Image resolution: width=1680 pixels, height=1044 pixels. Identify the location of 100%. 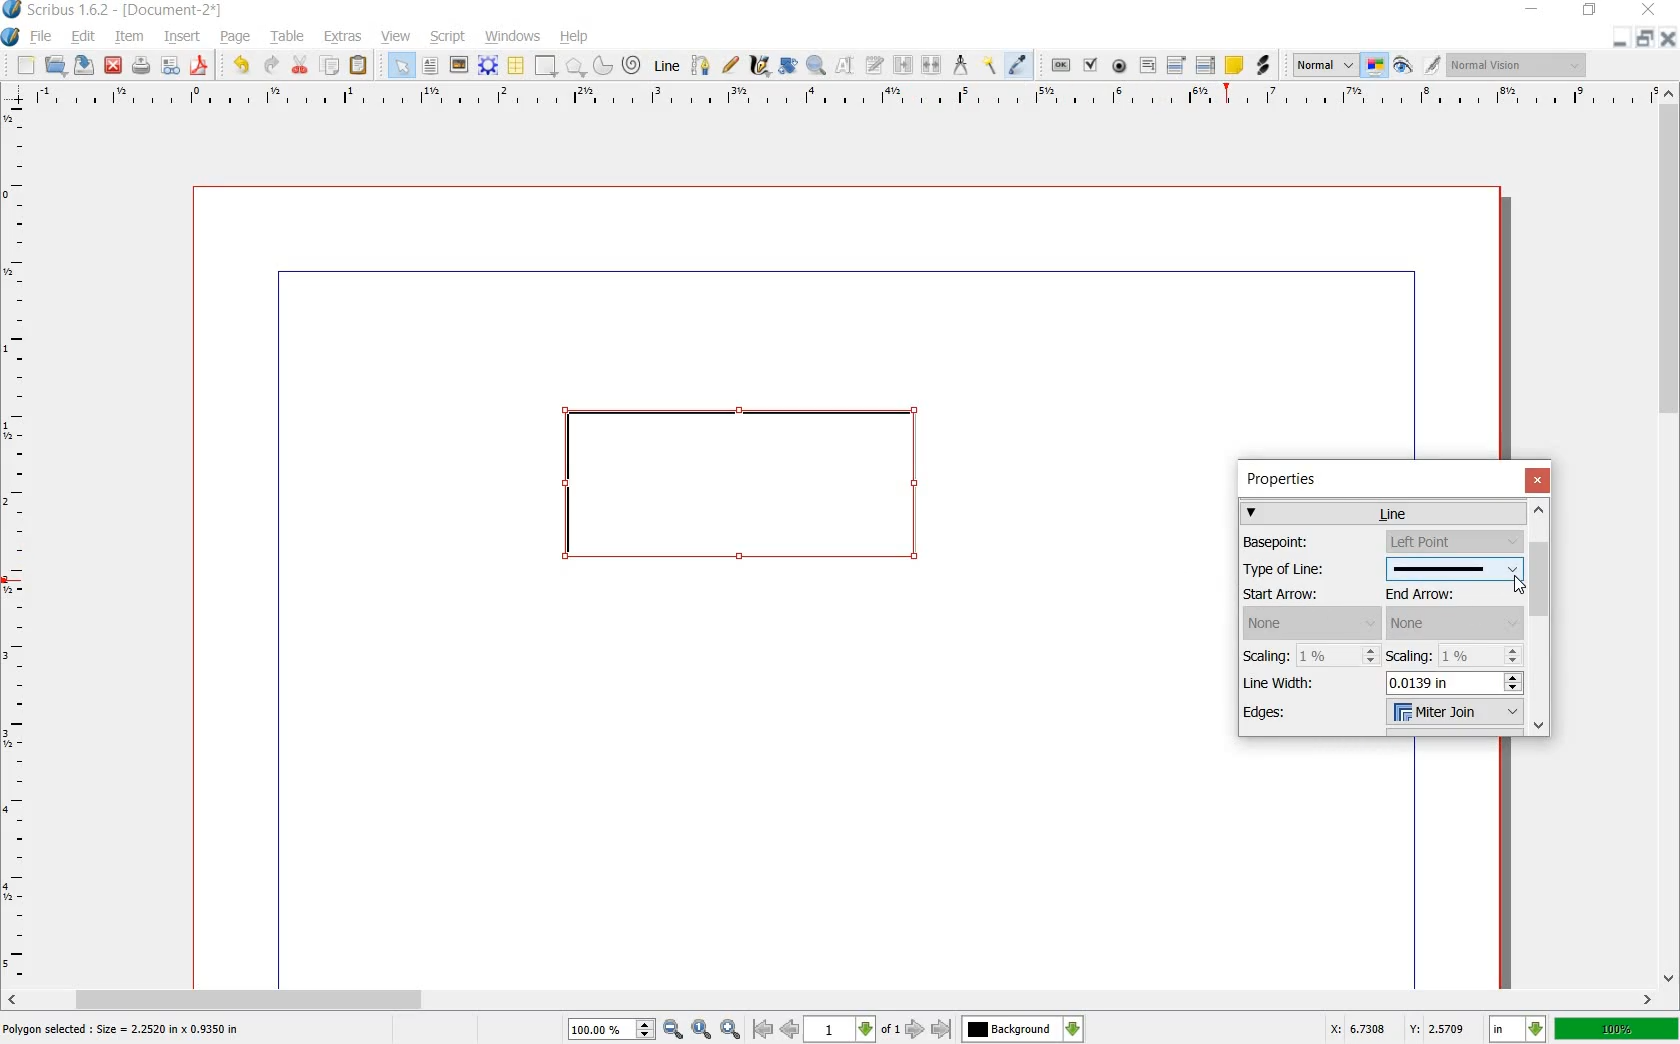
(1616, 1030).